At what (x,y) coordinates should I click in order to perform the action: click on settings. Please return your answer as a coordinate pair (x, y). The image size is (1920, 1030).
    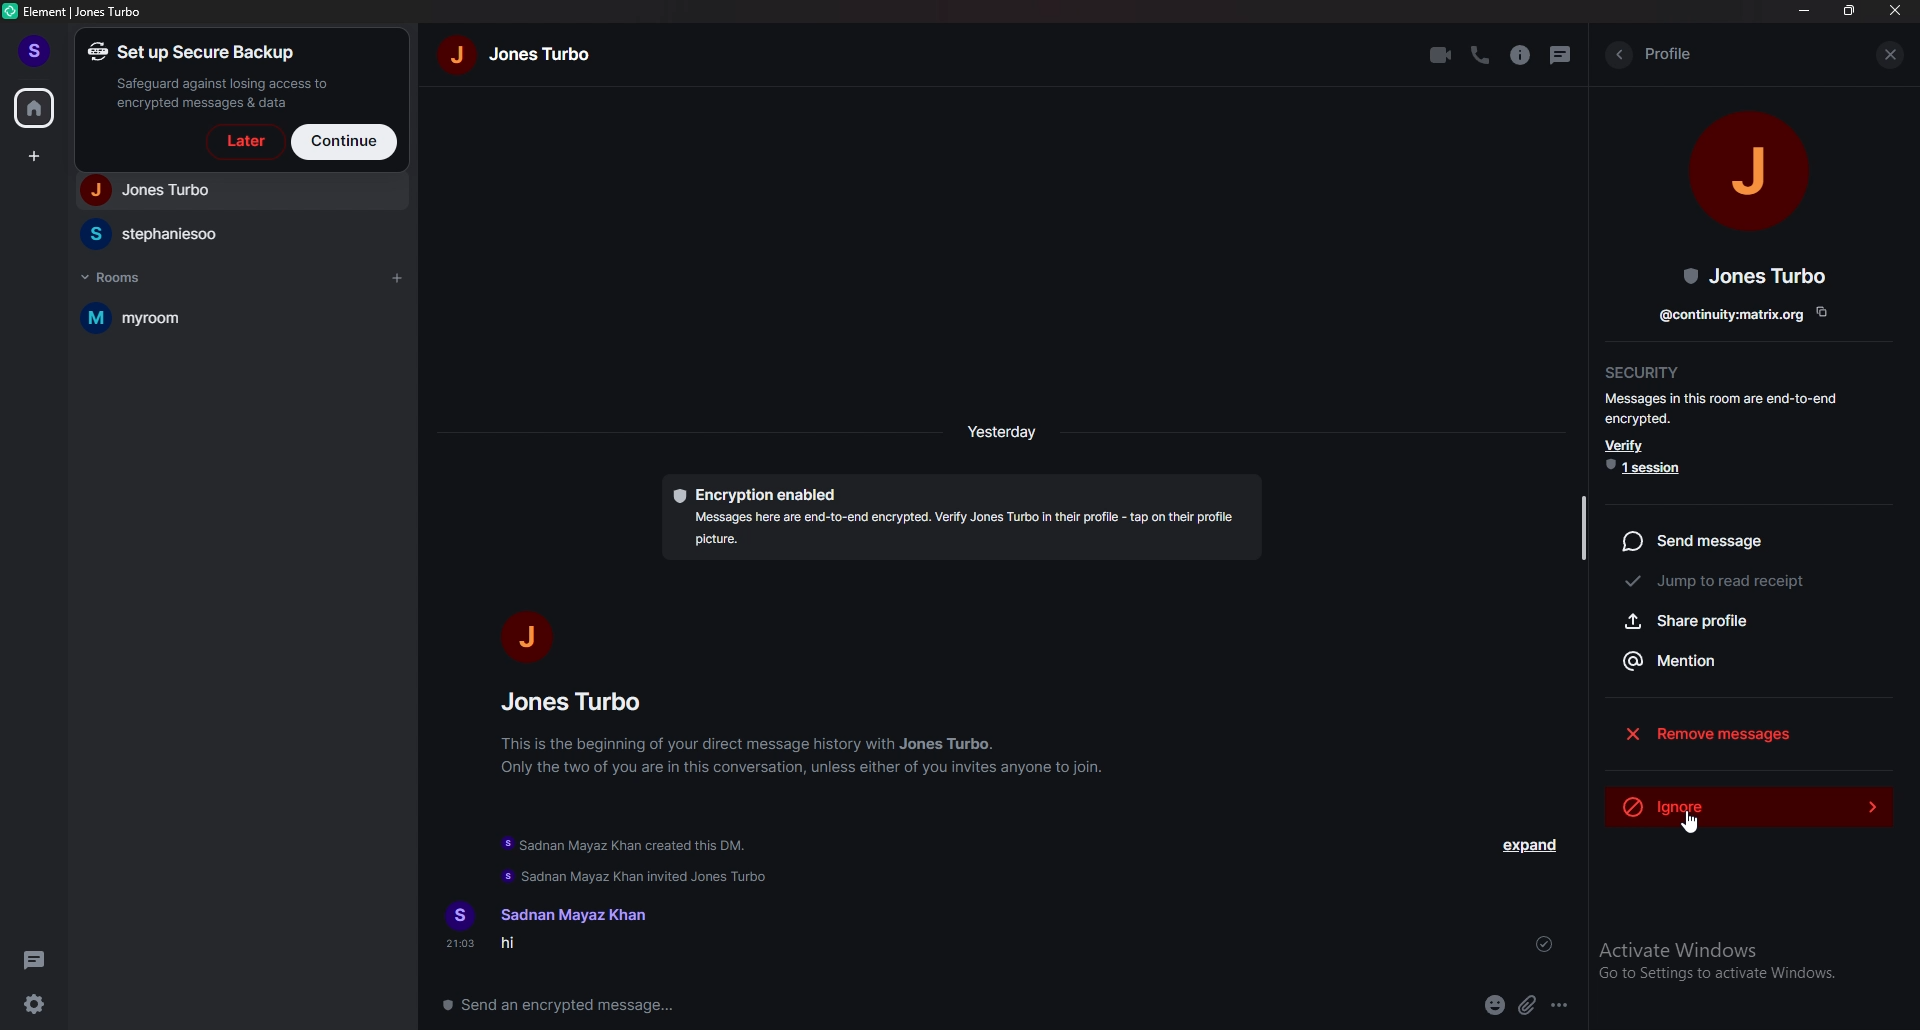
    Looking at the image, I should click on (37, 1005).